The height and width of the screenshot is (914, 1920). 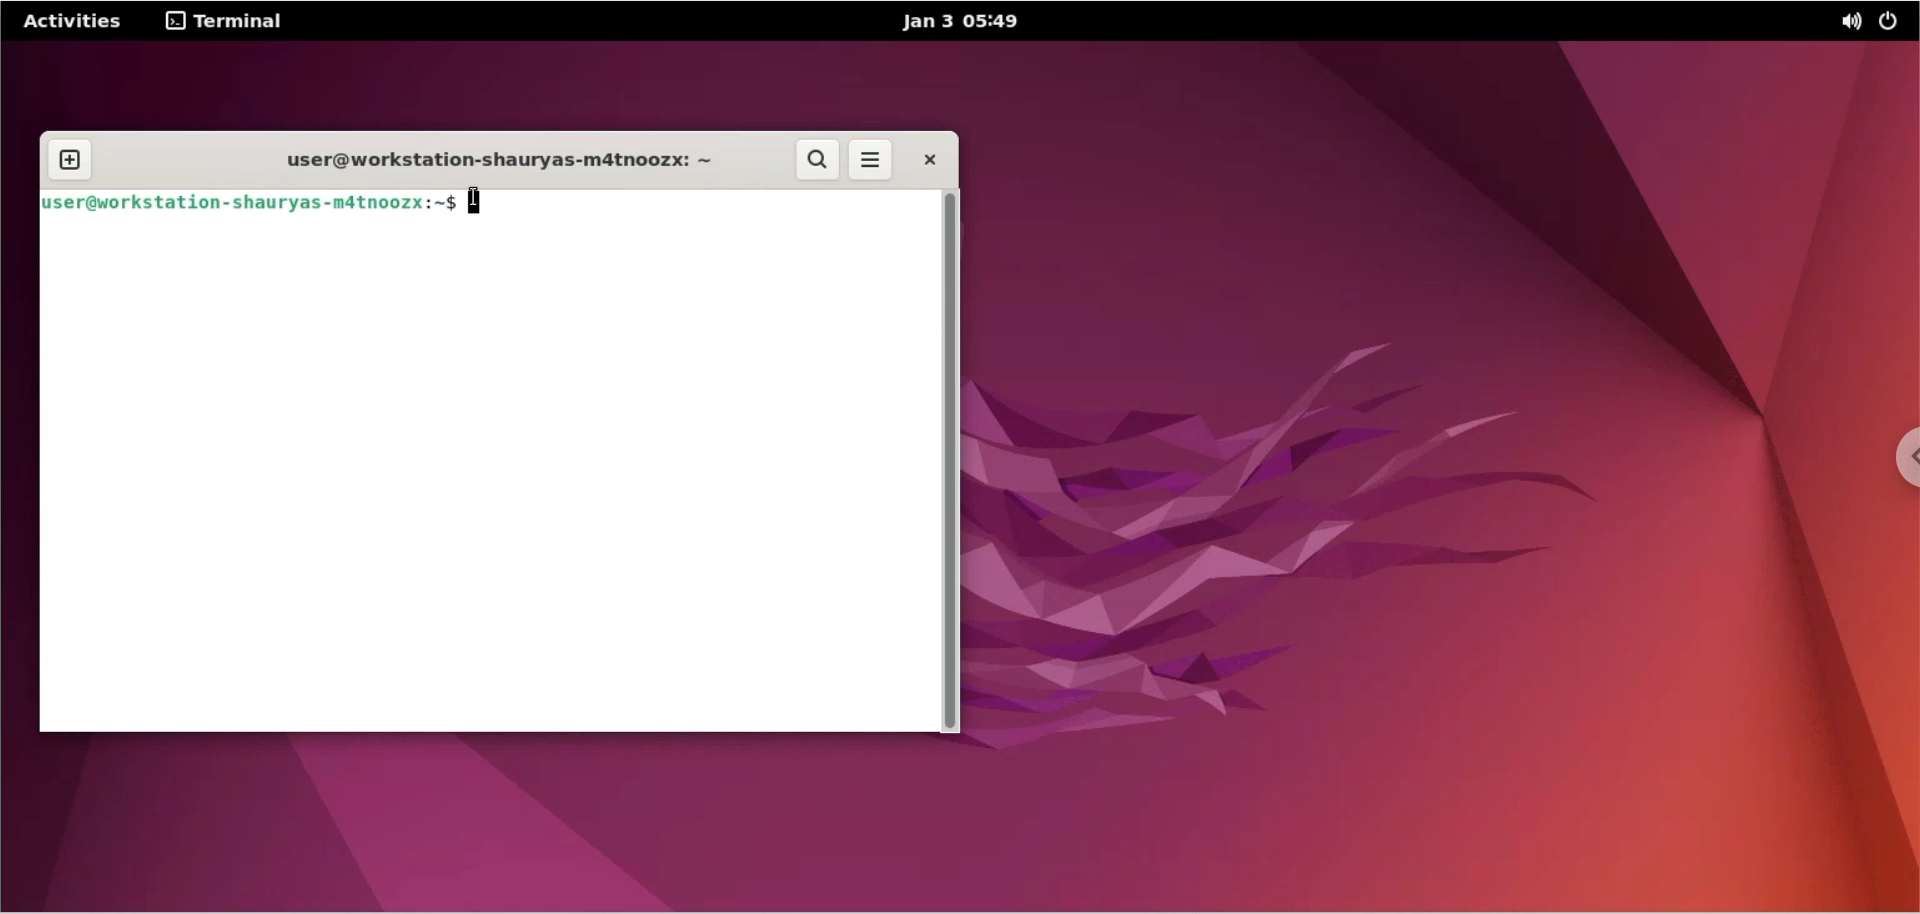 What do you see at coordinates (819, 160) in the screenshot?
I see `search` at bounding box center [819, 160].